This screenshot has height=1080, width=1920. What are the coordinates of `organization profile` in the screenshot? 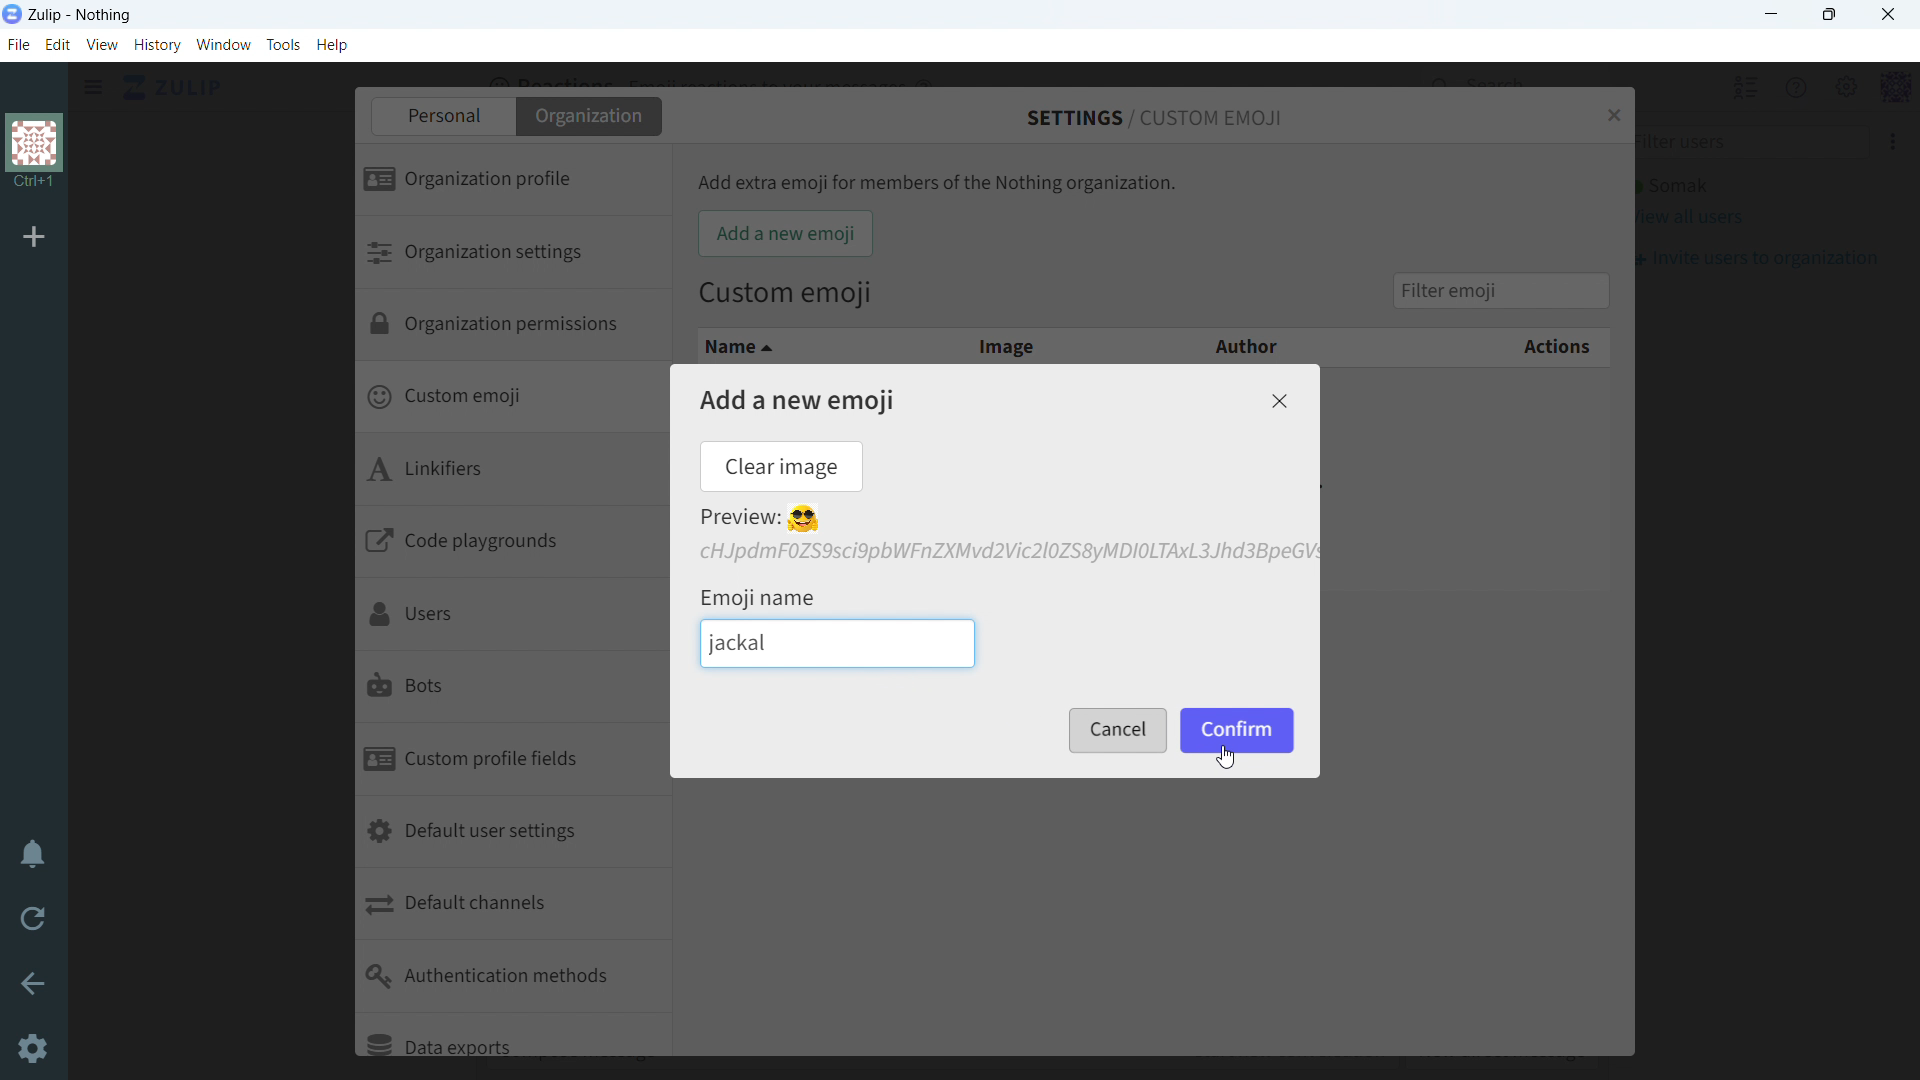 It's located at (512, 181).